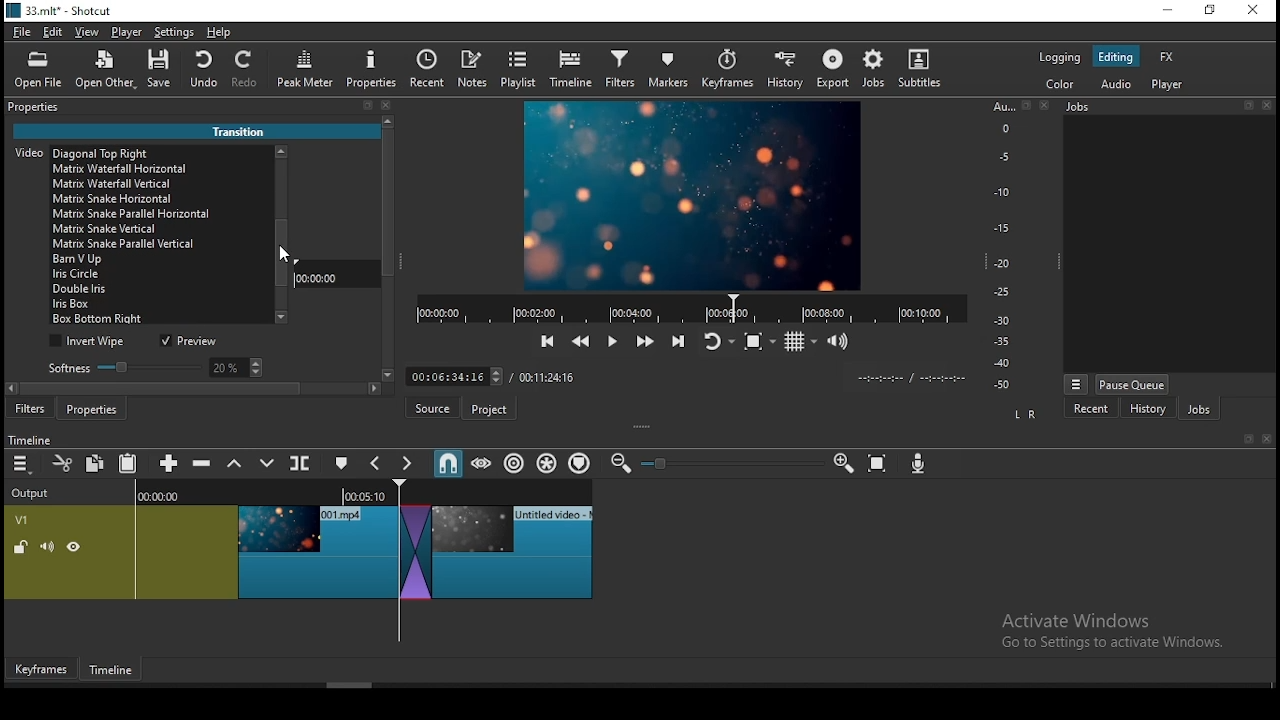 The height and width of the screenshot is (720, 1280). What do you see at coordinates (1091, 408) in the screenshot?
I see `recent` at bounding box center [1091, 408].